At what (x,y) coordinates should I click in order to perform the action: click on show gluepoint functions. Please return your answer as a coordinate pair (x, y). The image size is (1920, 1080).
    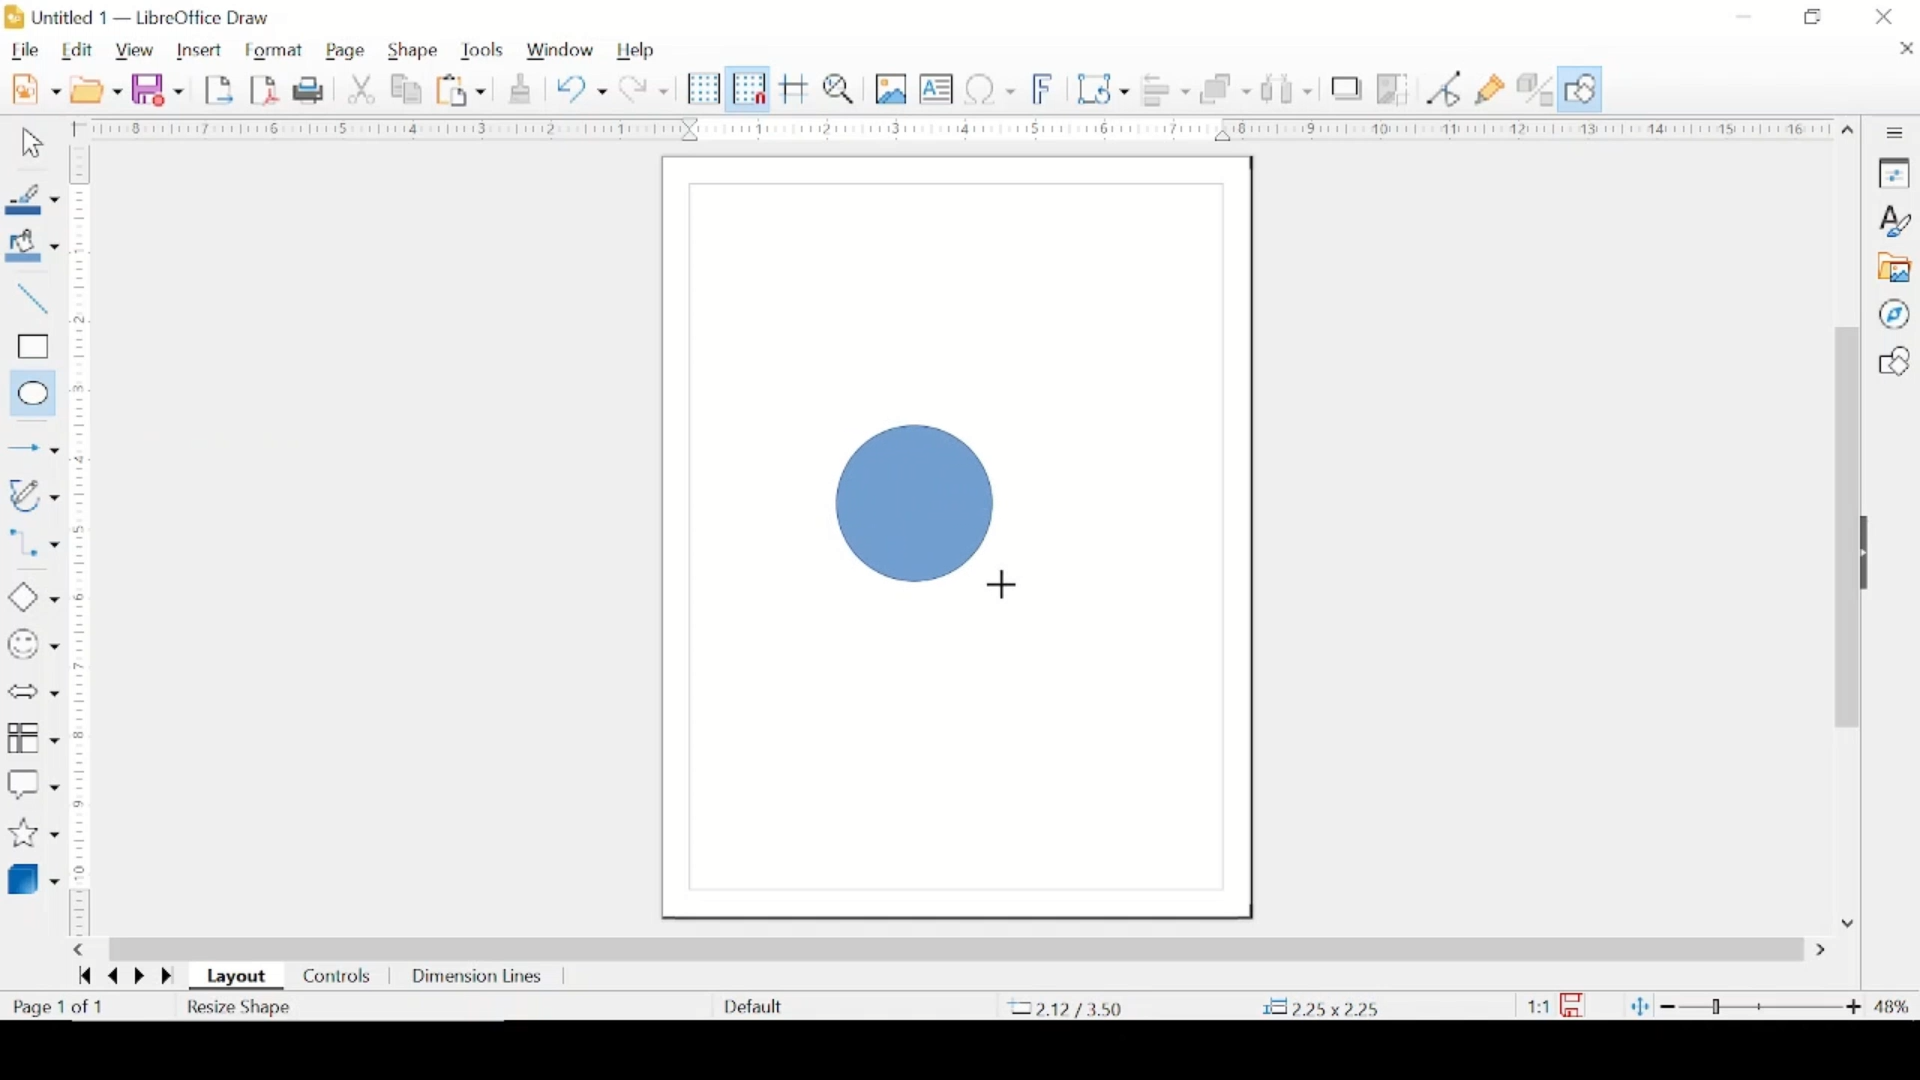
    Looking at the image, I should click on (1491, 89).